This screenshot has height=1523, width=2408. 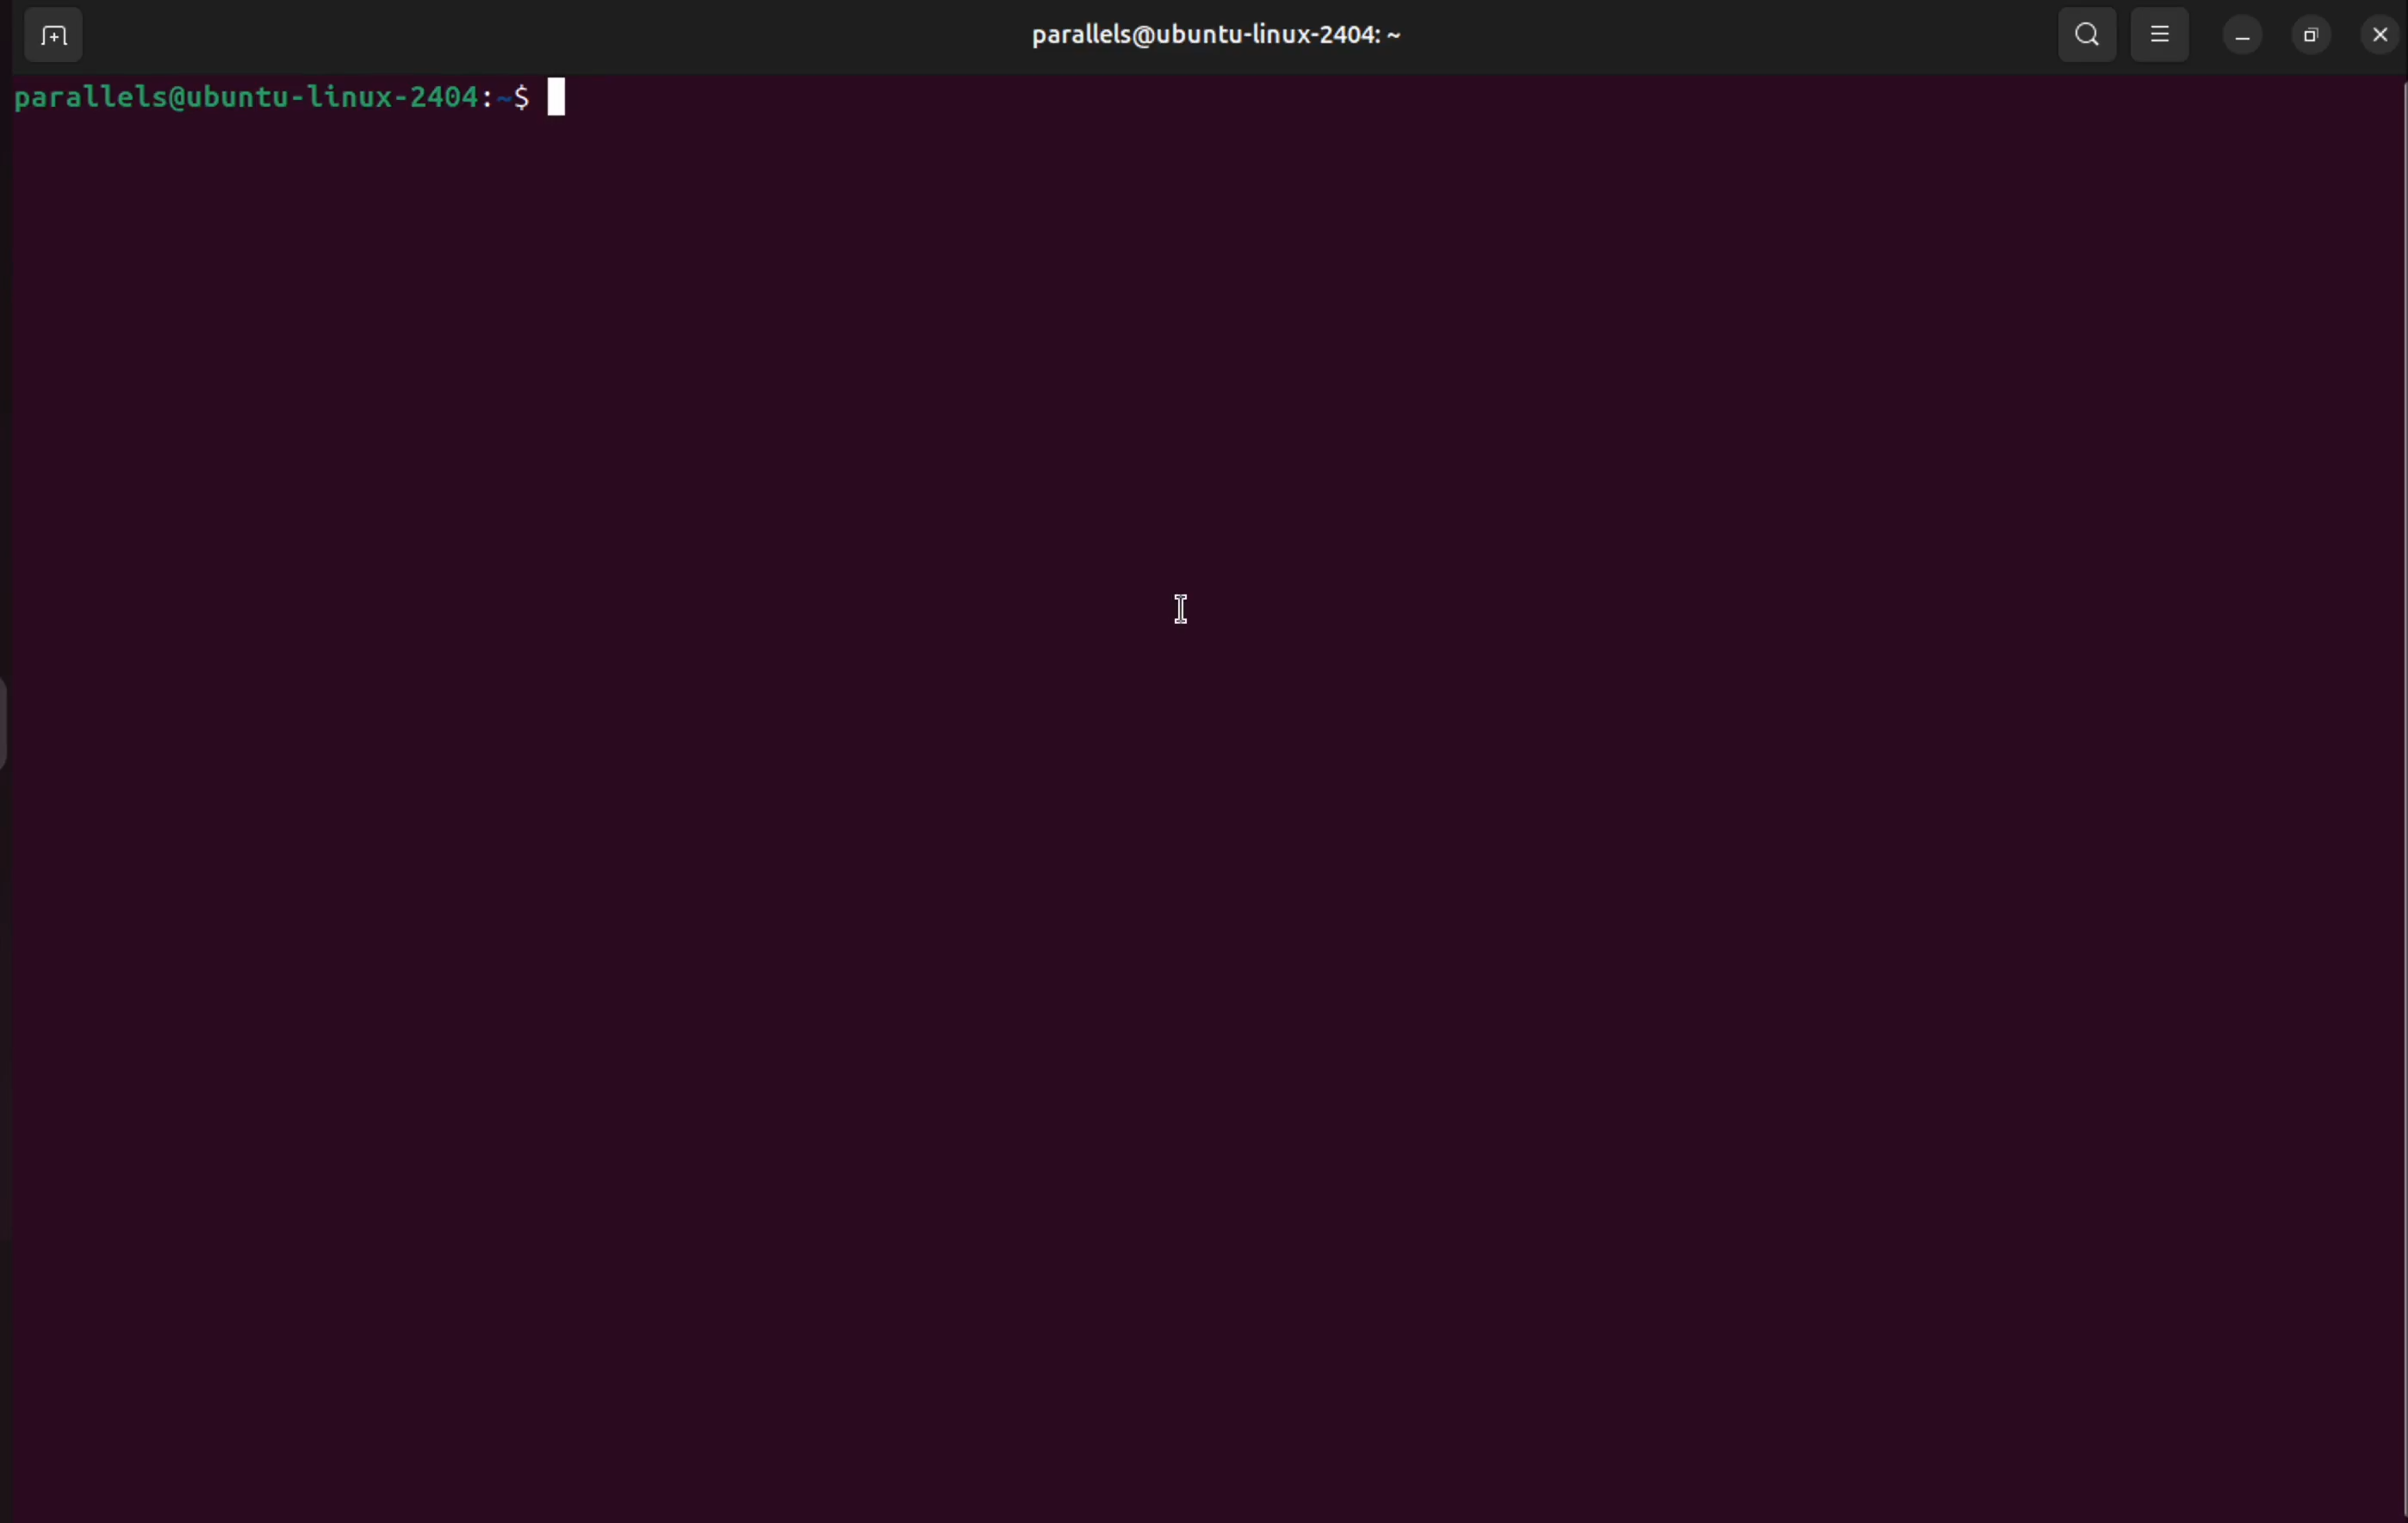 I want to click on resize, so click(x=2315, y=37).